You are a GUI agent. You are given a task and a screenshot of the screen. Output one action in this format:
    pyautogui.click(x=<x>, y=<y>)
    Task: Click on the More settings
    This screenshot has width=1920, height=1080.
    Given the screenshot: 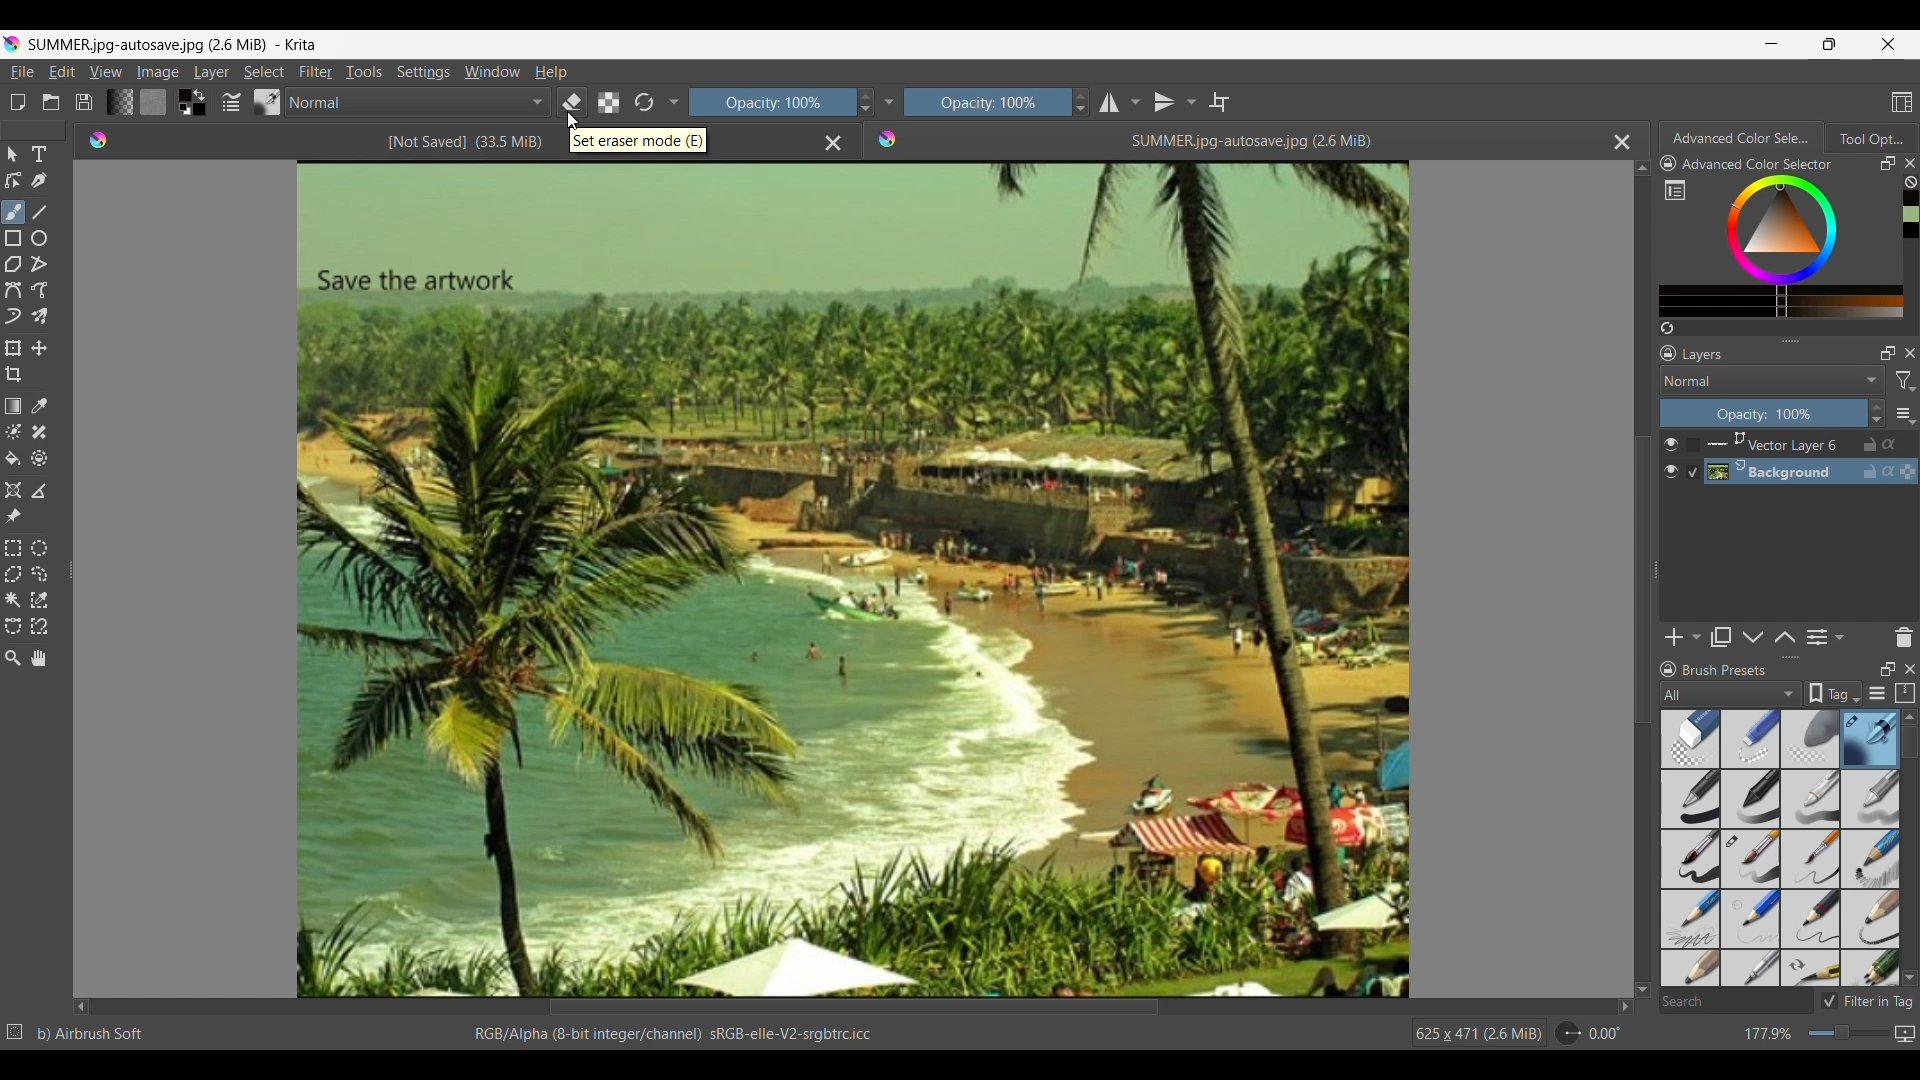 What is the action you would take?
    pyautogui.click(x=1904, y=413)
    